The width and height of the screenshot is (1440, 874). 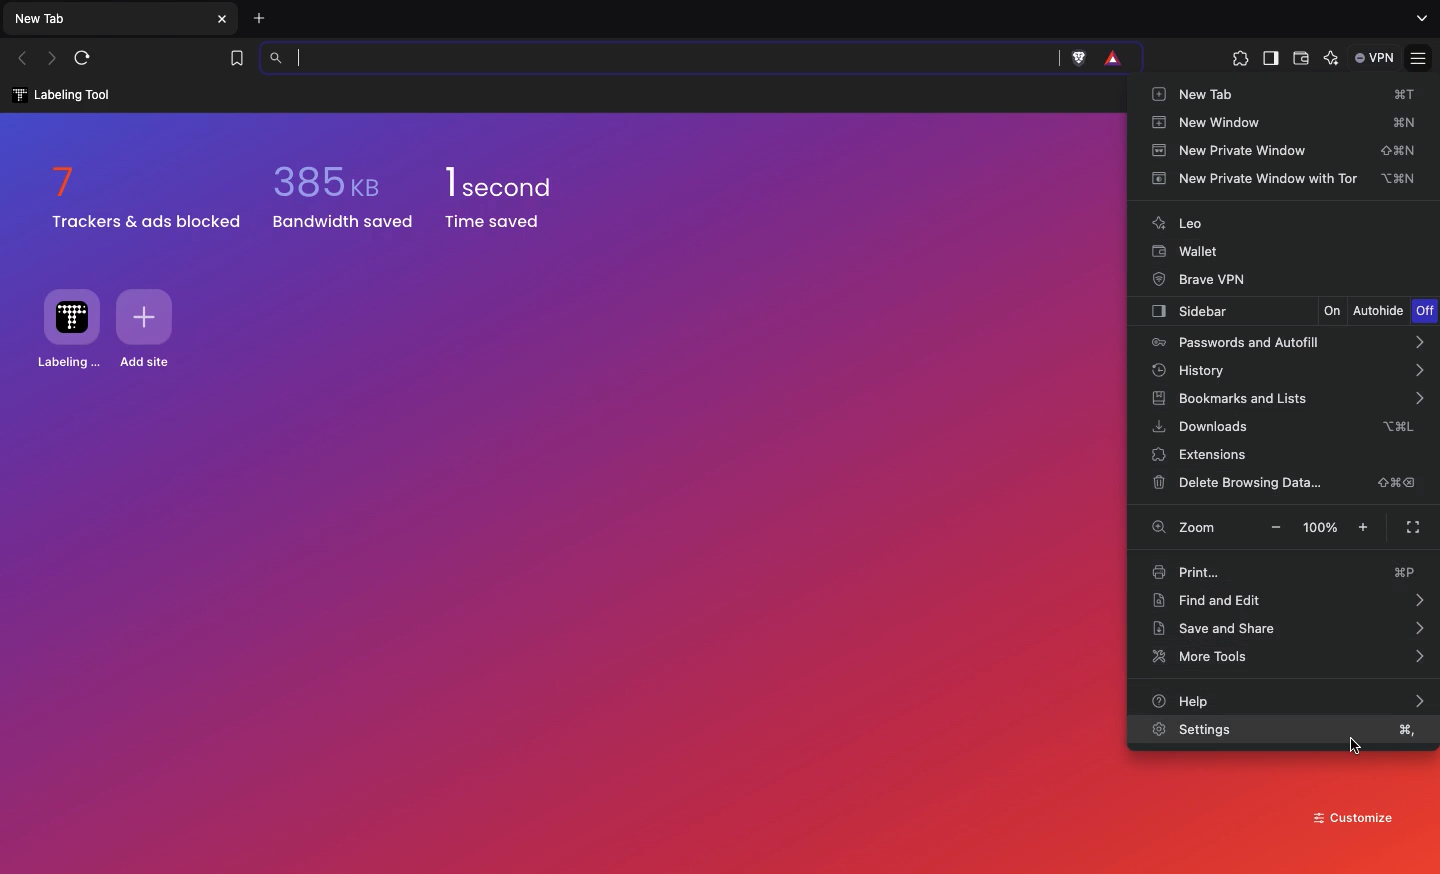 I want to click on make text bigger, so click(x=1365, y=528).